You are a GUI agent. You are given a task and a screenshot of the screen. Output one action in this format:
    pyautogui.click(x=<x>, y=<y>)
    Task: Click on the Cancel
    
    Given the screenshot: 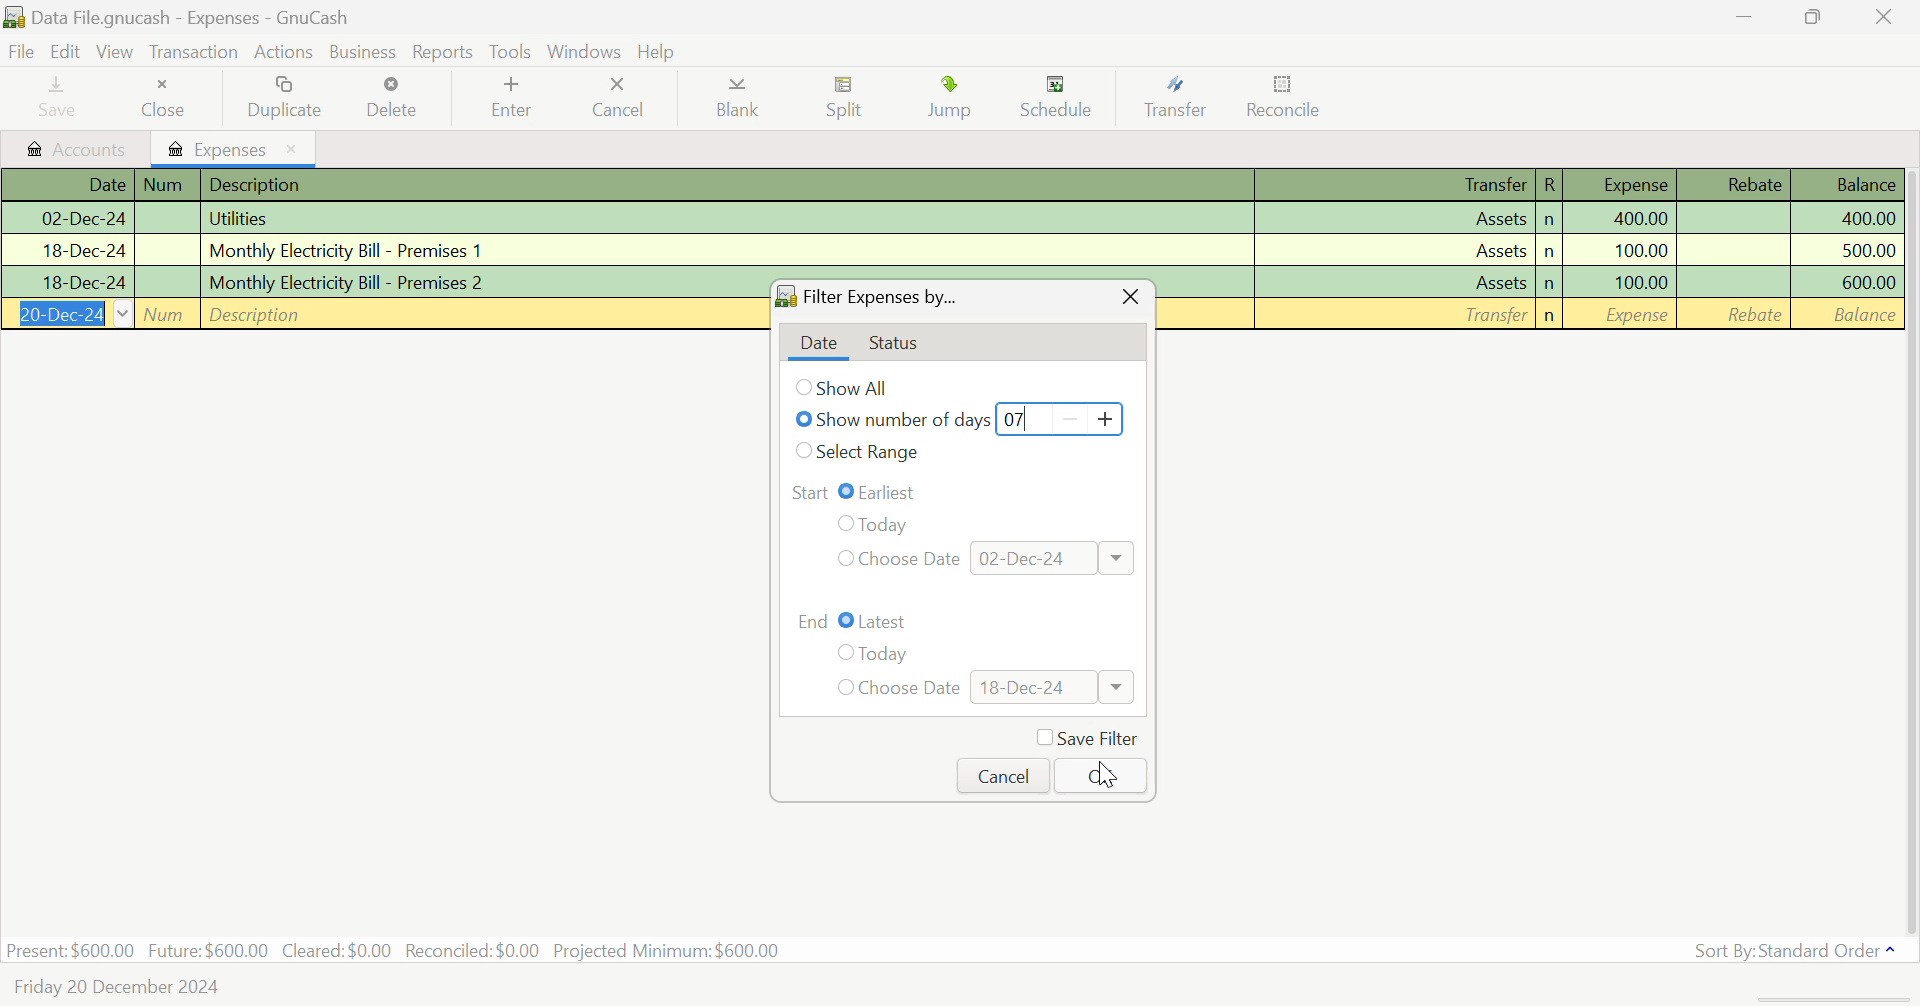 What is the action you would take?
    pyautogui.click(x=1002, y=777)
    